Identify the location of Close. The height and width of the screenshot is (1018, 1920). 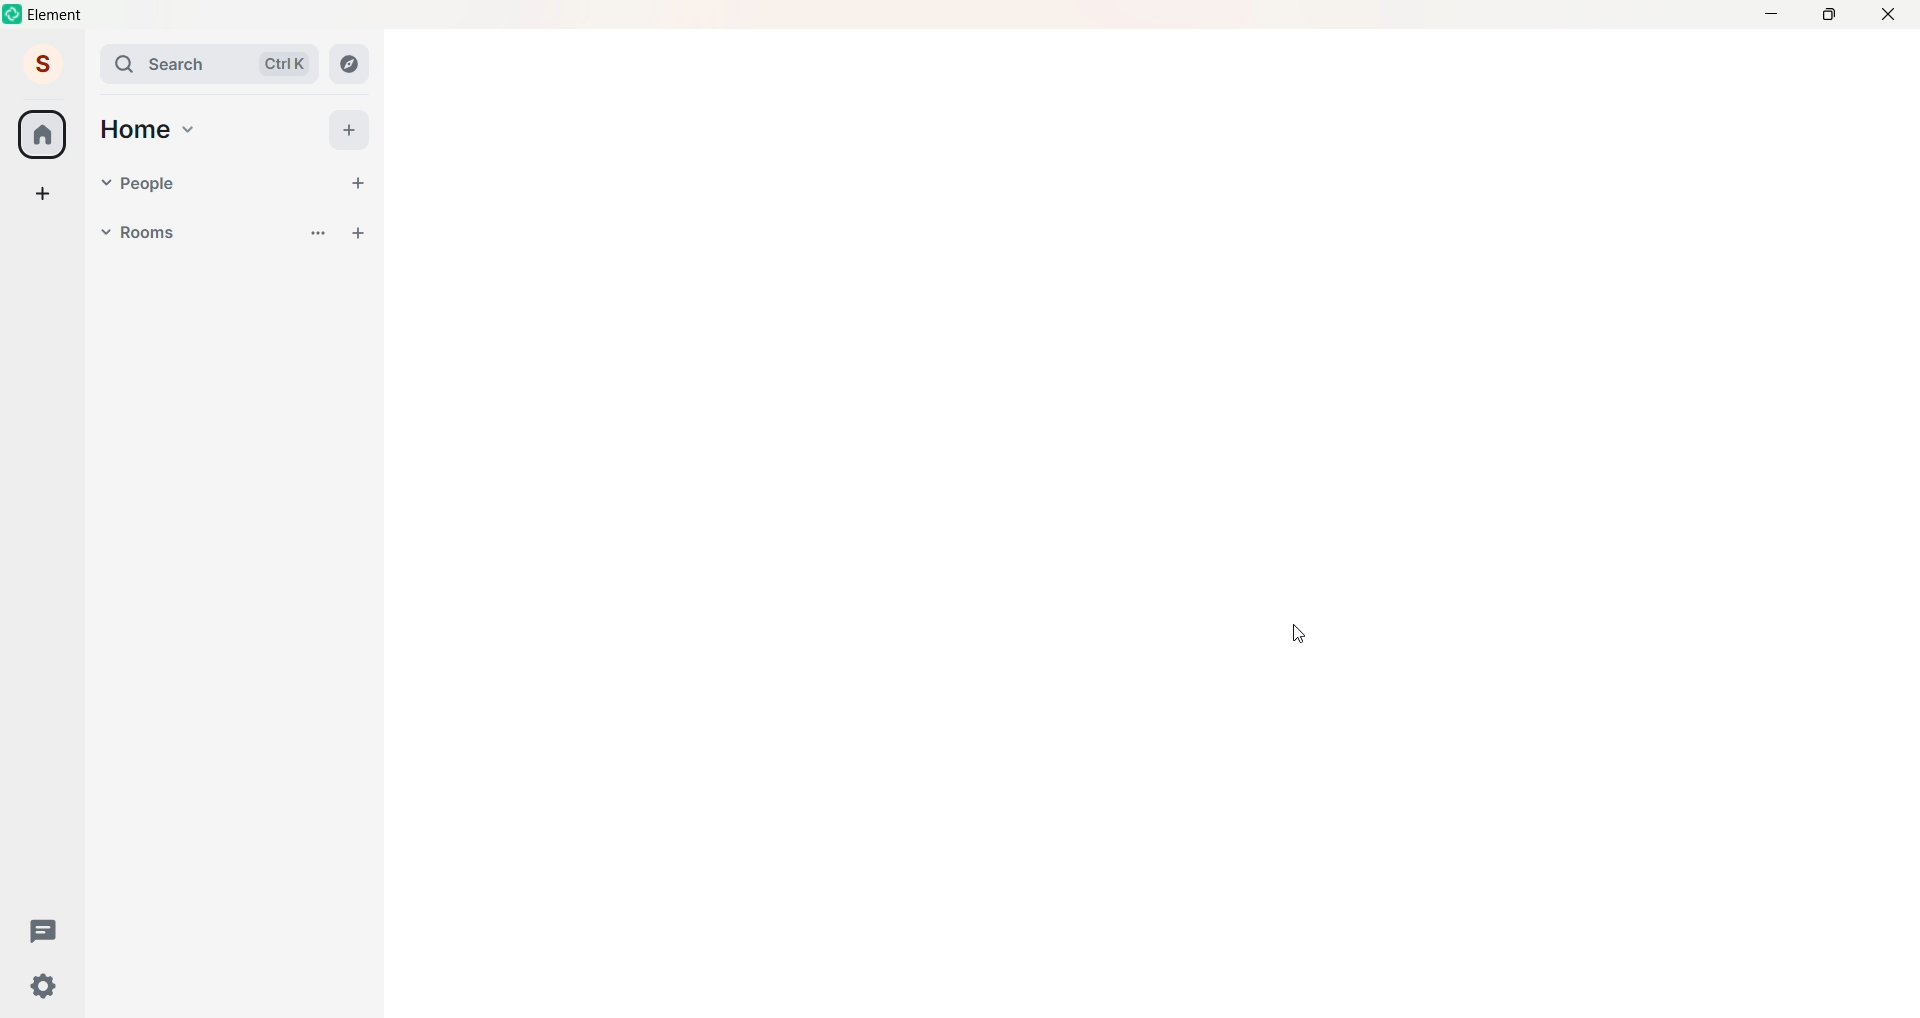
(1886, 15).